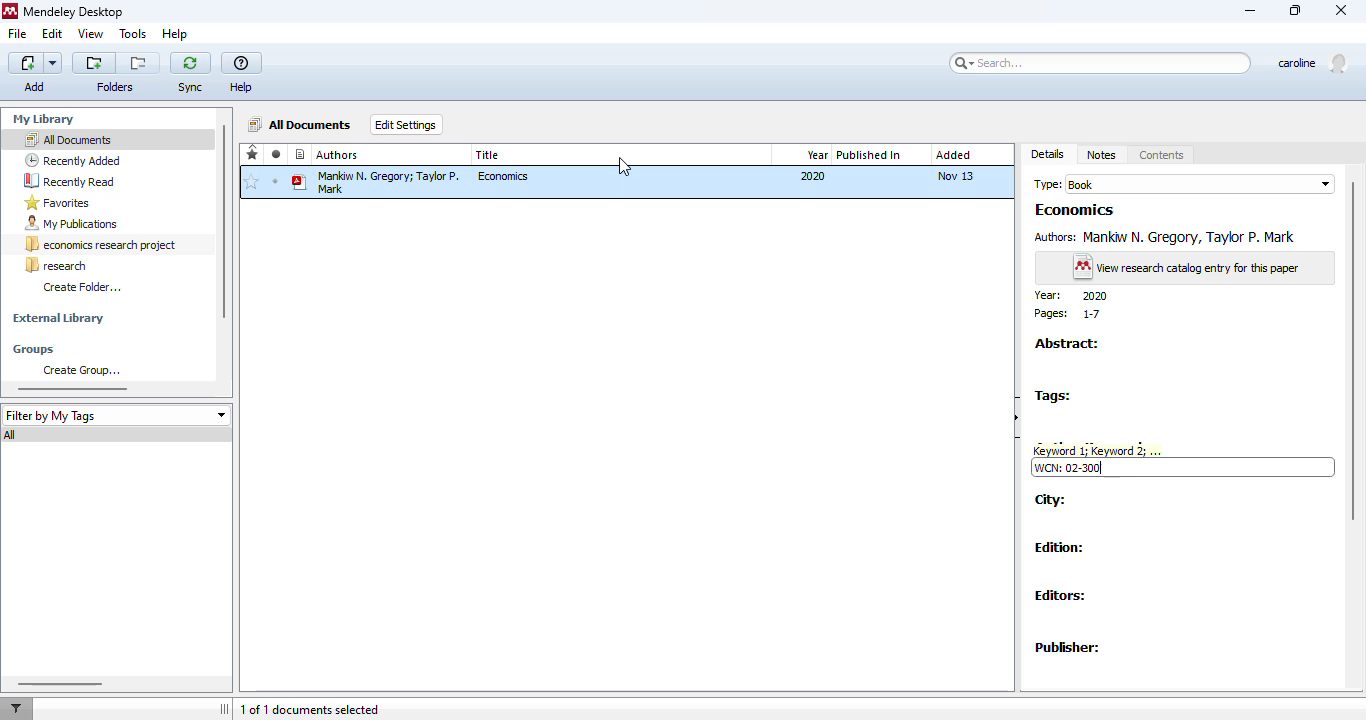 Image resolution: width=1366 pixels, height=720 pixels. Describe the element at coordinates (1018, 416) in the screenshot. I see `hide document details` at that location.